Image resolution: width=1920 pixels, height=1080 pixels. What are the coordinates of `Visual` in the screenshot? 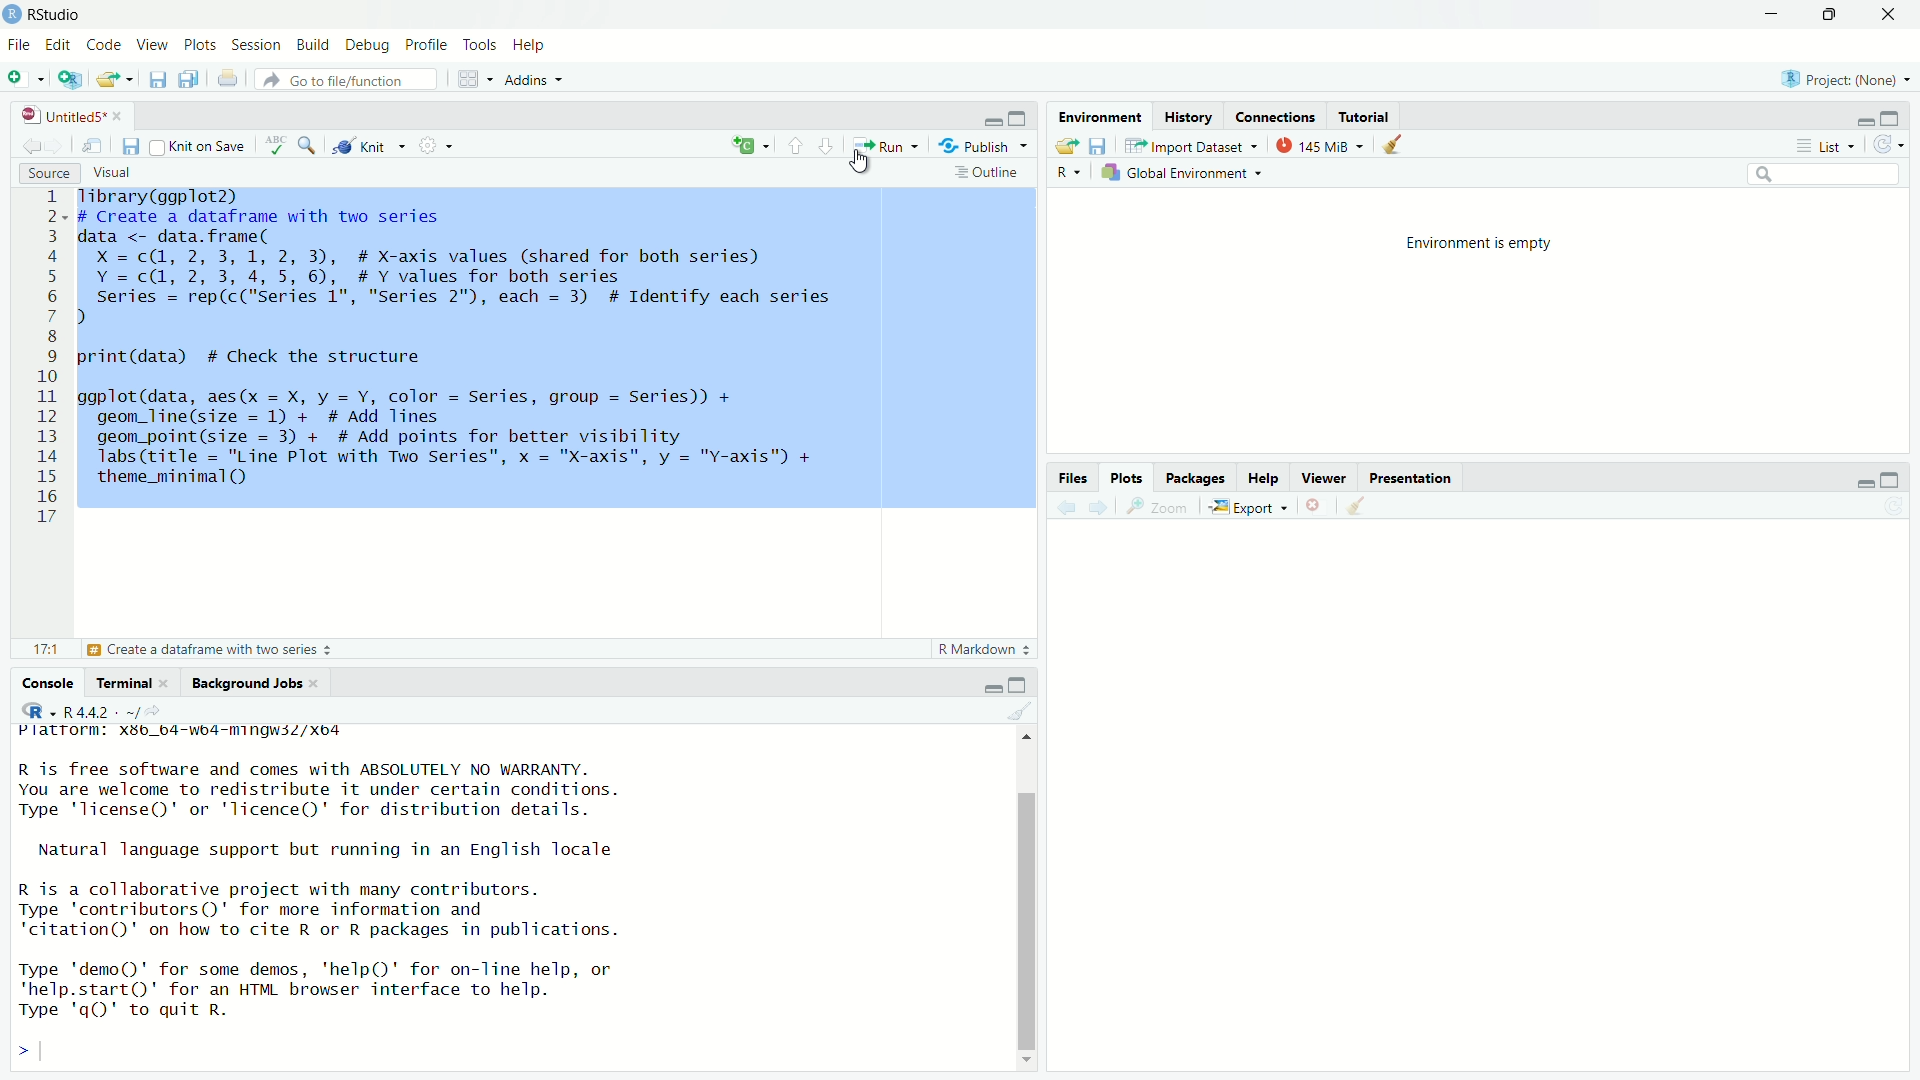 It's located at (119, 173).